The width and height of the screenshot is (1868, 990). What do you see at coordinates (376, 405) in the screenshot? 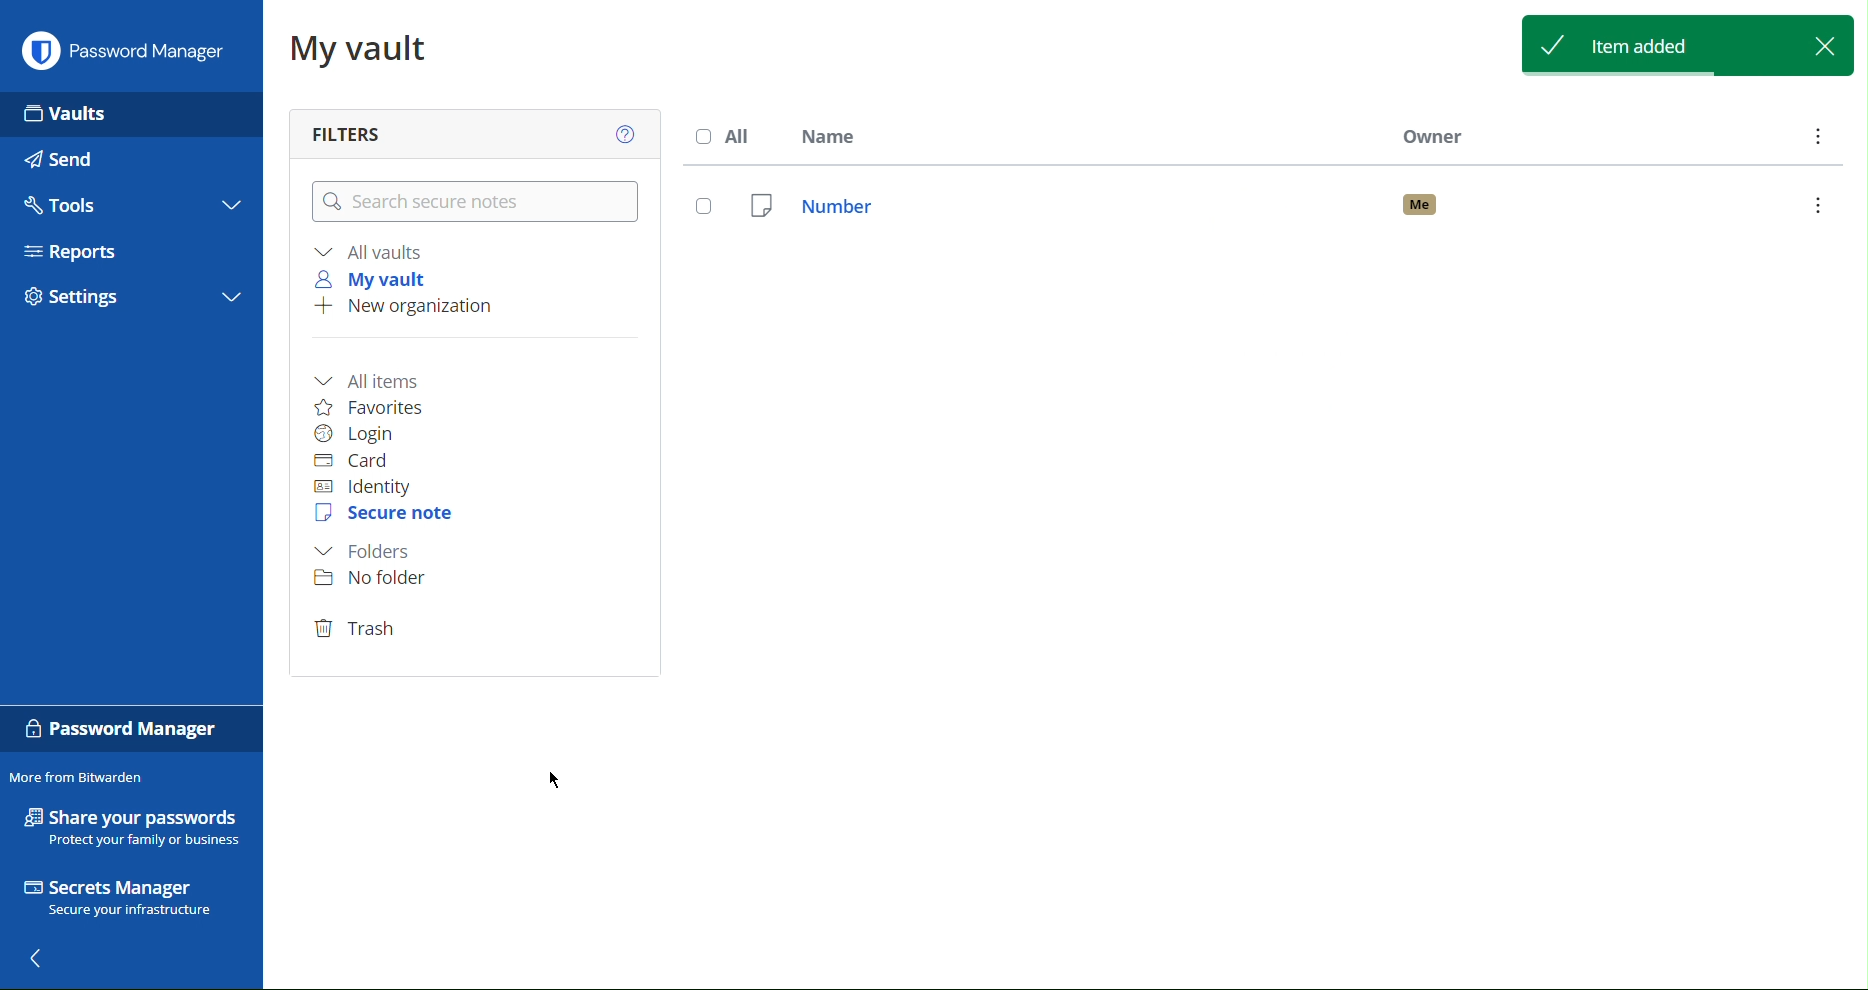
I see `Favorites` at bounding box center [376, 405].